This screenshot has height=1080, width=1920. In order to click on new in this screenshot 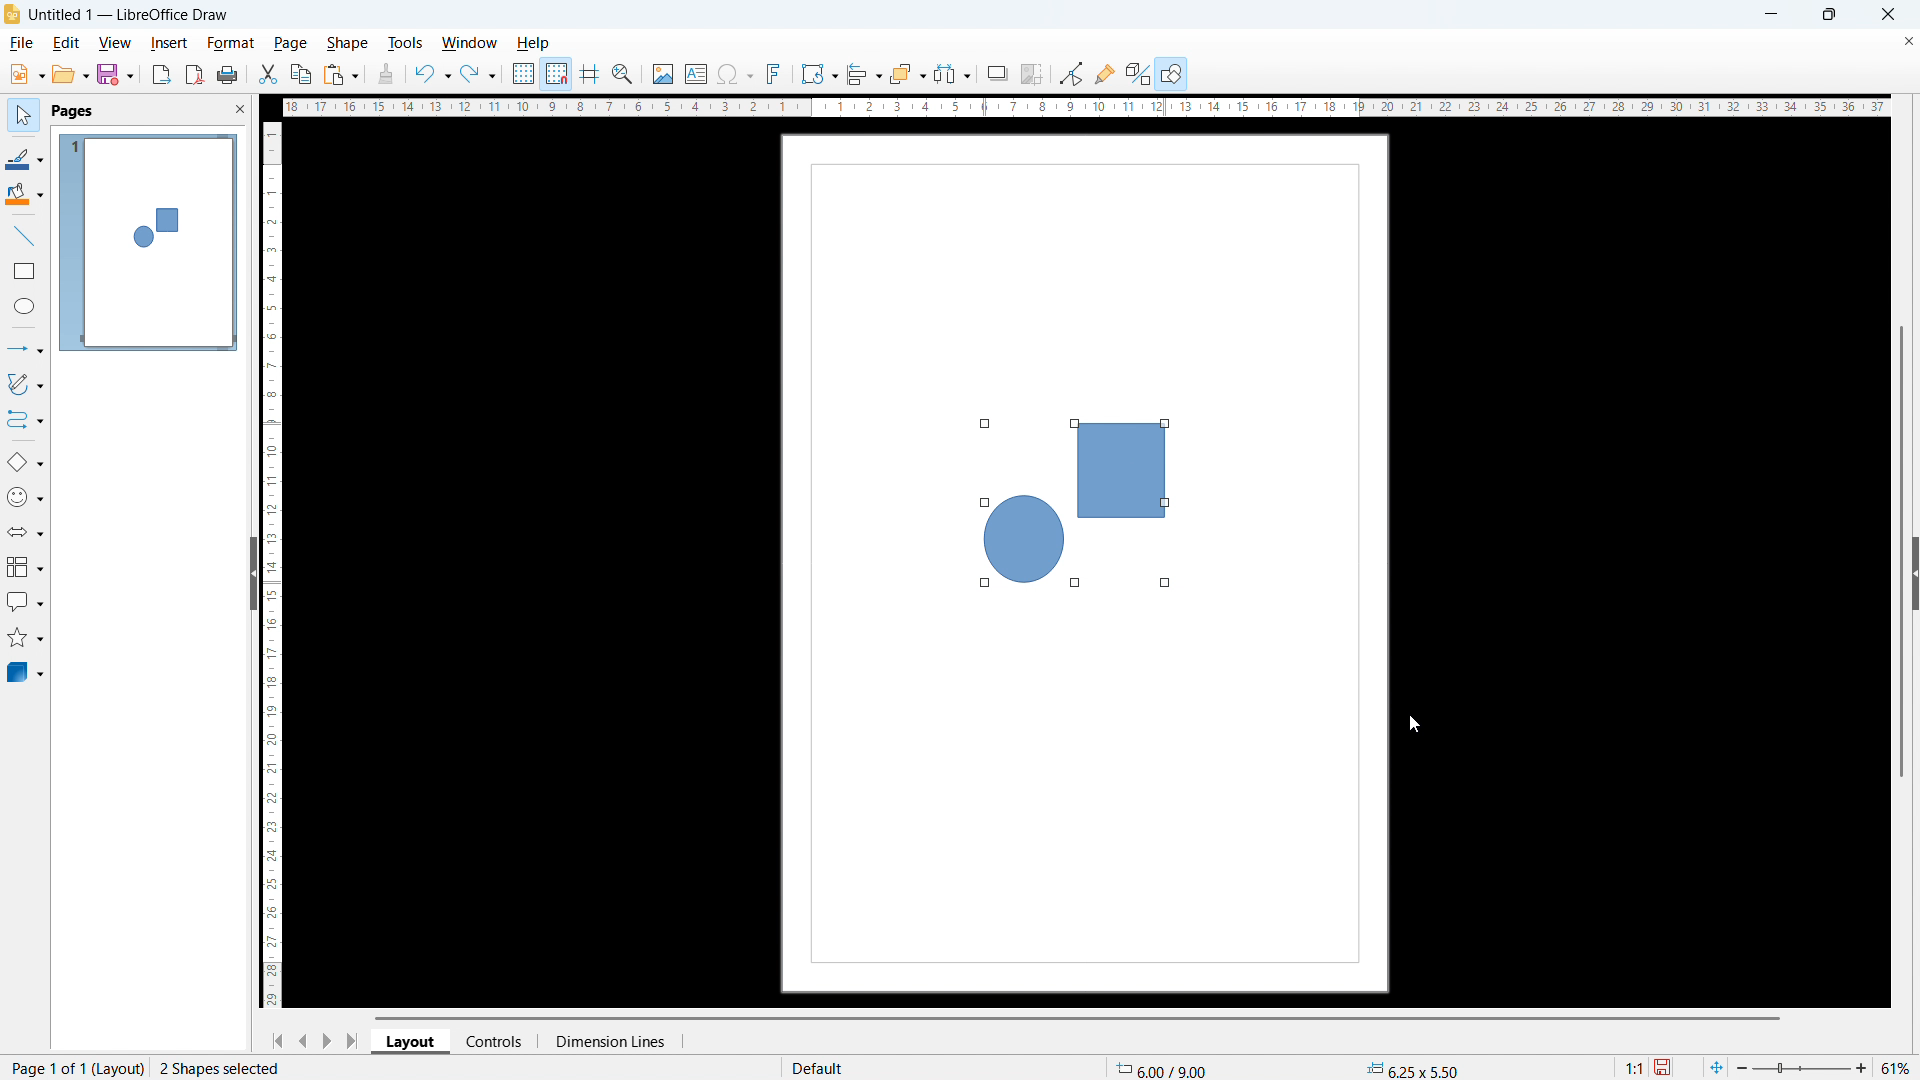, I will do `click(28, 74)`.